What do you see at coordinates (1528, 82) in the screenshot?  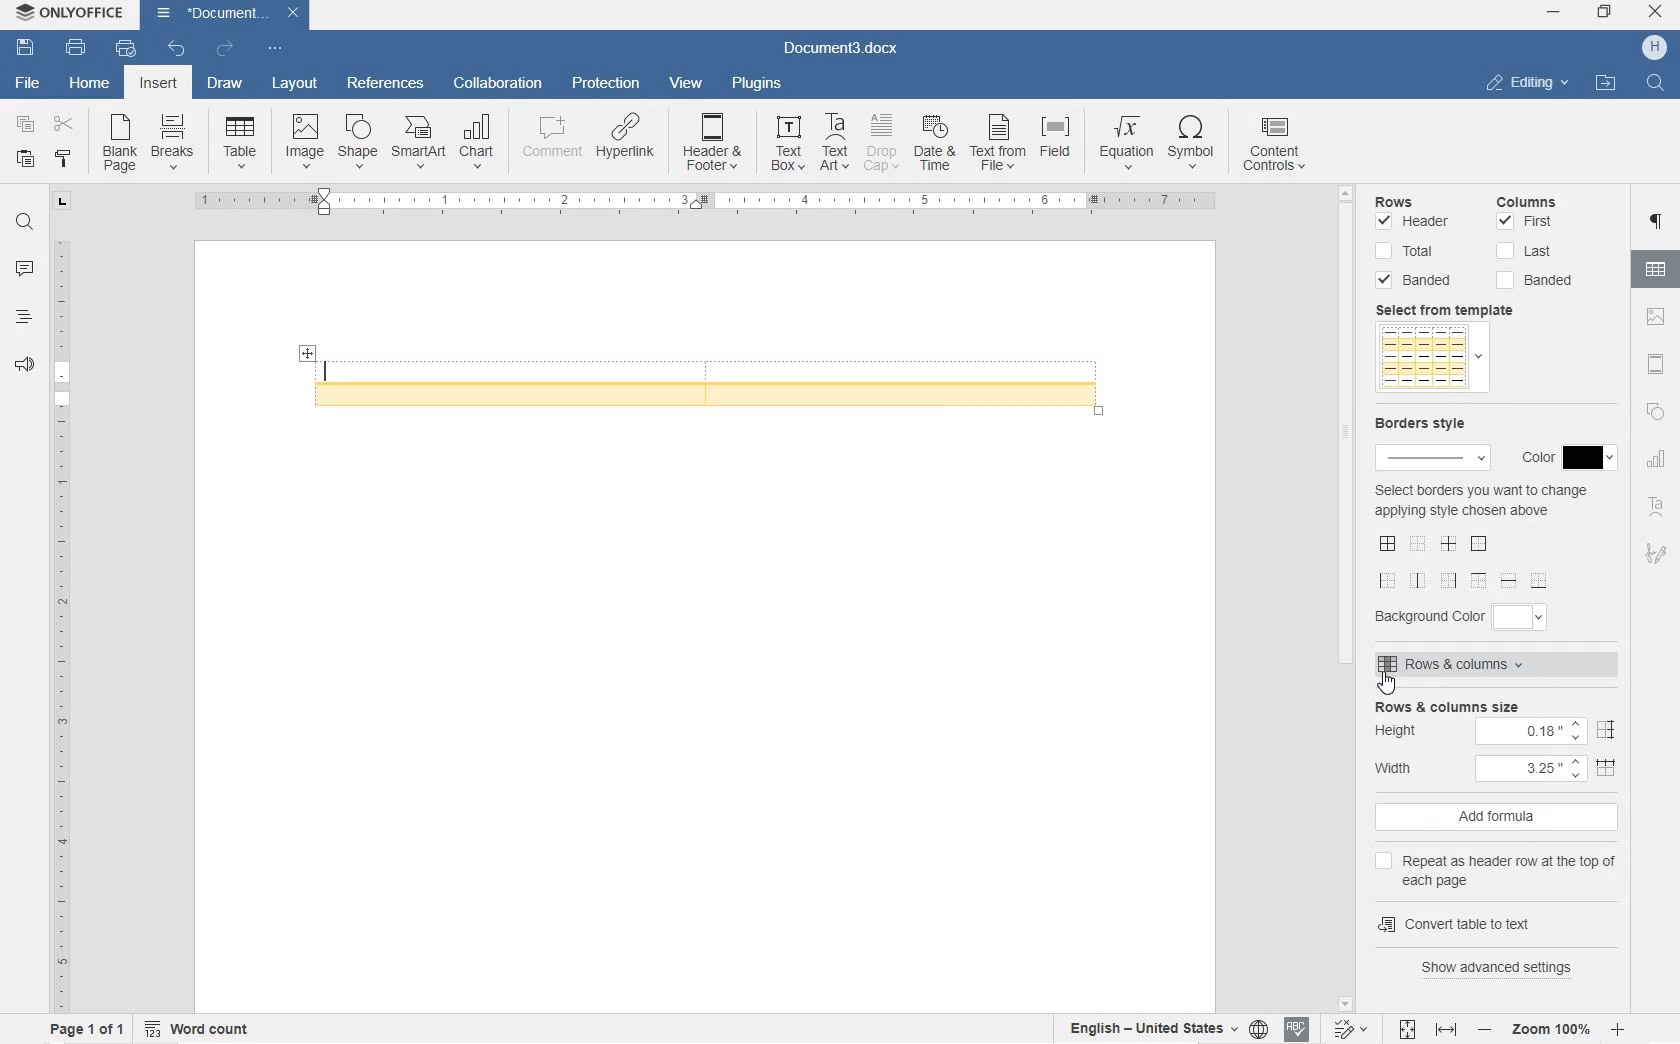 I see `editing` at bounding box center [1528, 82].